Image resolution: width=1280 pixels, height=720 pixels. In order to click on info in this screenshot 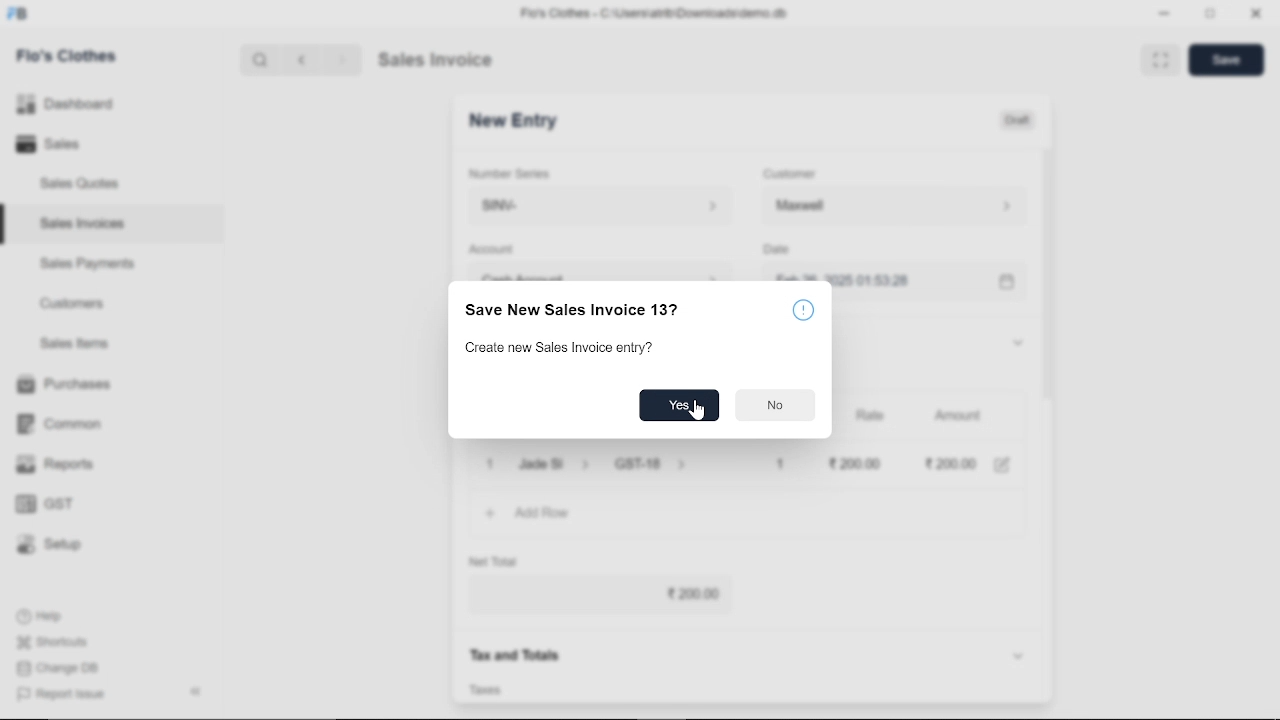, I will do `click(804, 312)`.